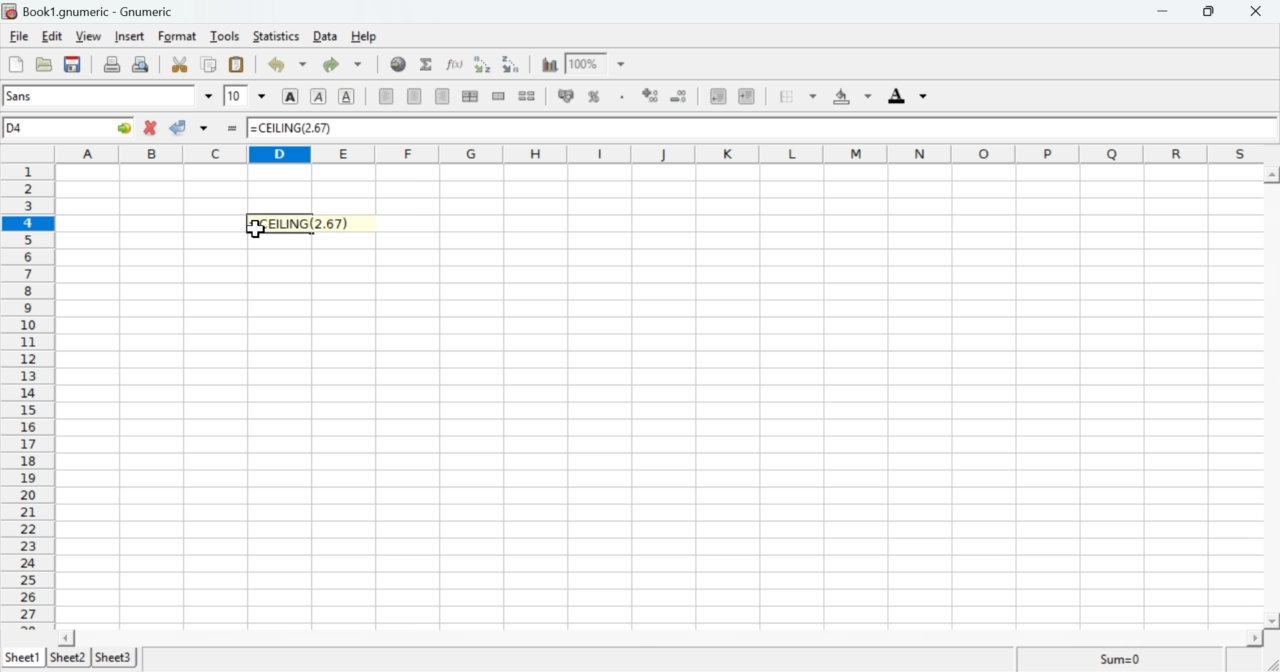 Image resolution: width=1280 pixels, height=672 pixels. Describe the element at coordinates (318, 98) in the screenshot. I see `Italics` at that location.